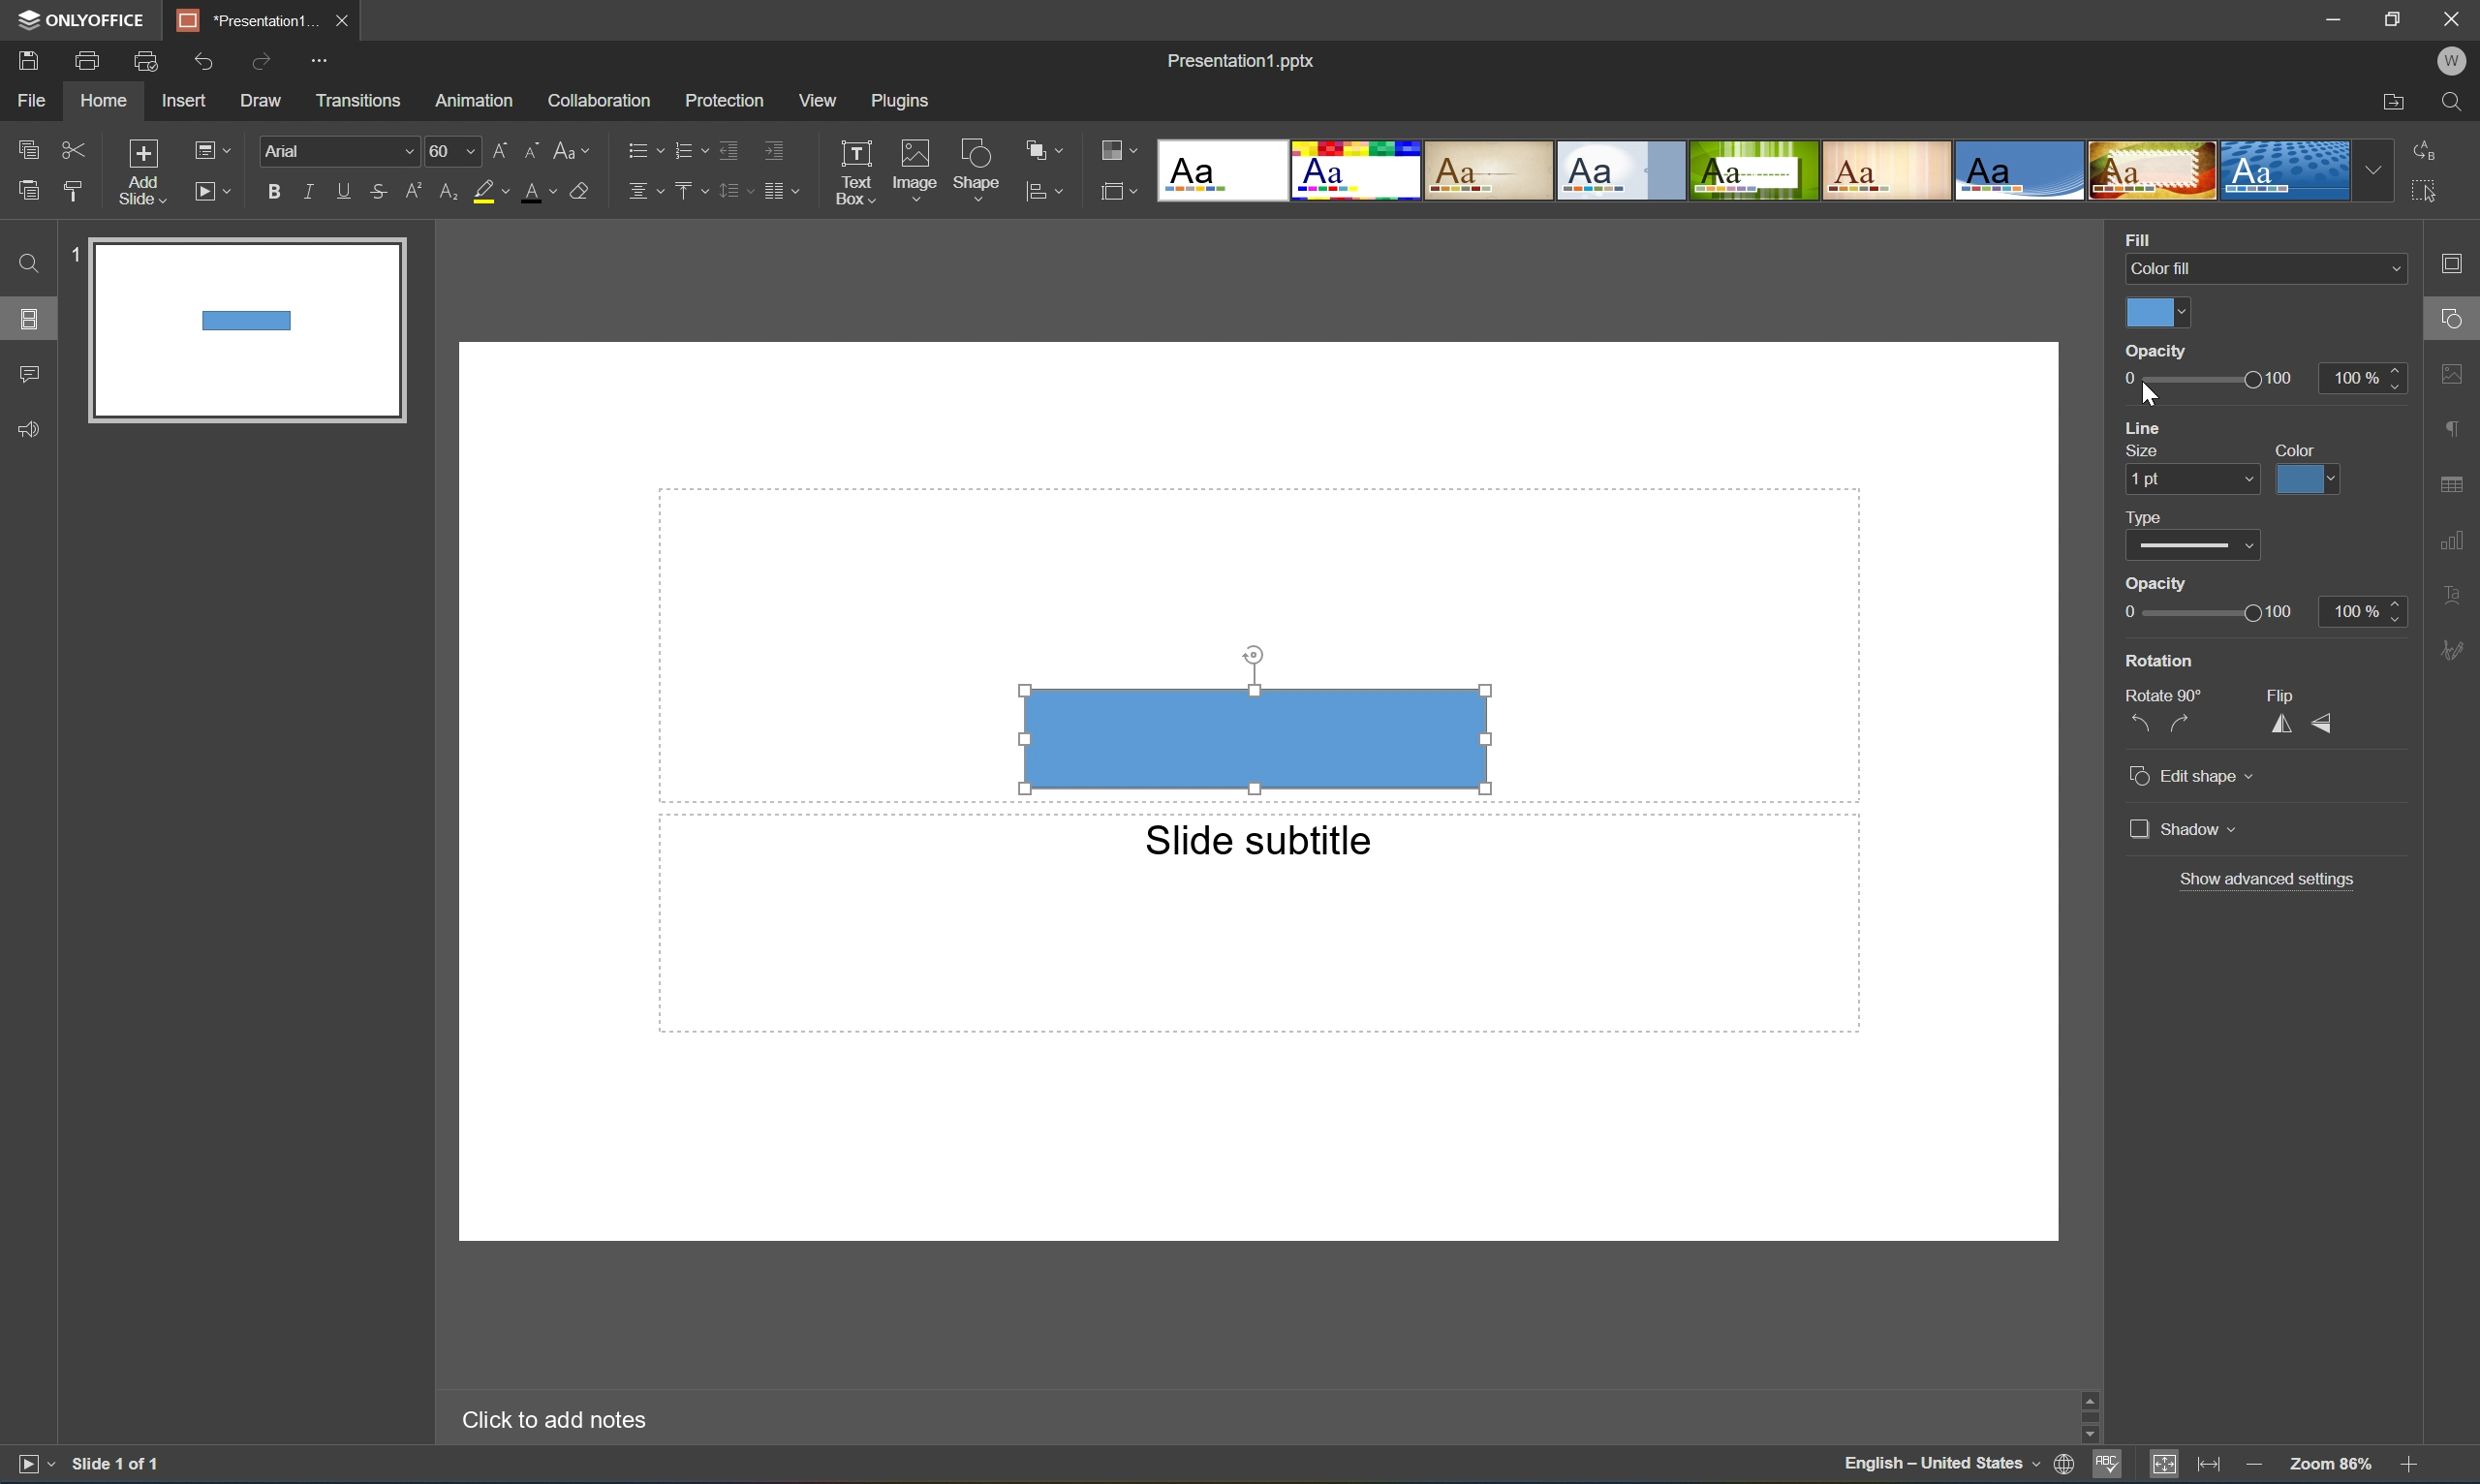  I want to click on Print a file, so click(89, 60).